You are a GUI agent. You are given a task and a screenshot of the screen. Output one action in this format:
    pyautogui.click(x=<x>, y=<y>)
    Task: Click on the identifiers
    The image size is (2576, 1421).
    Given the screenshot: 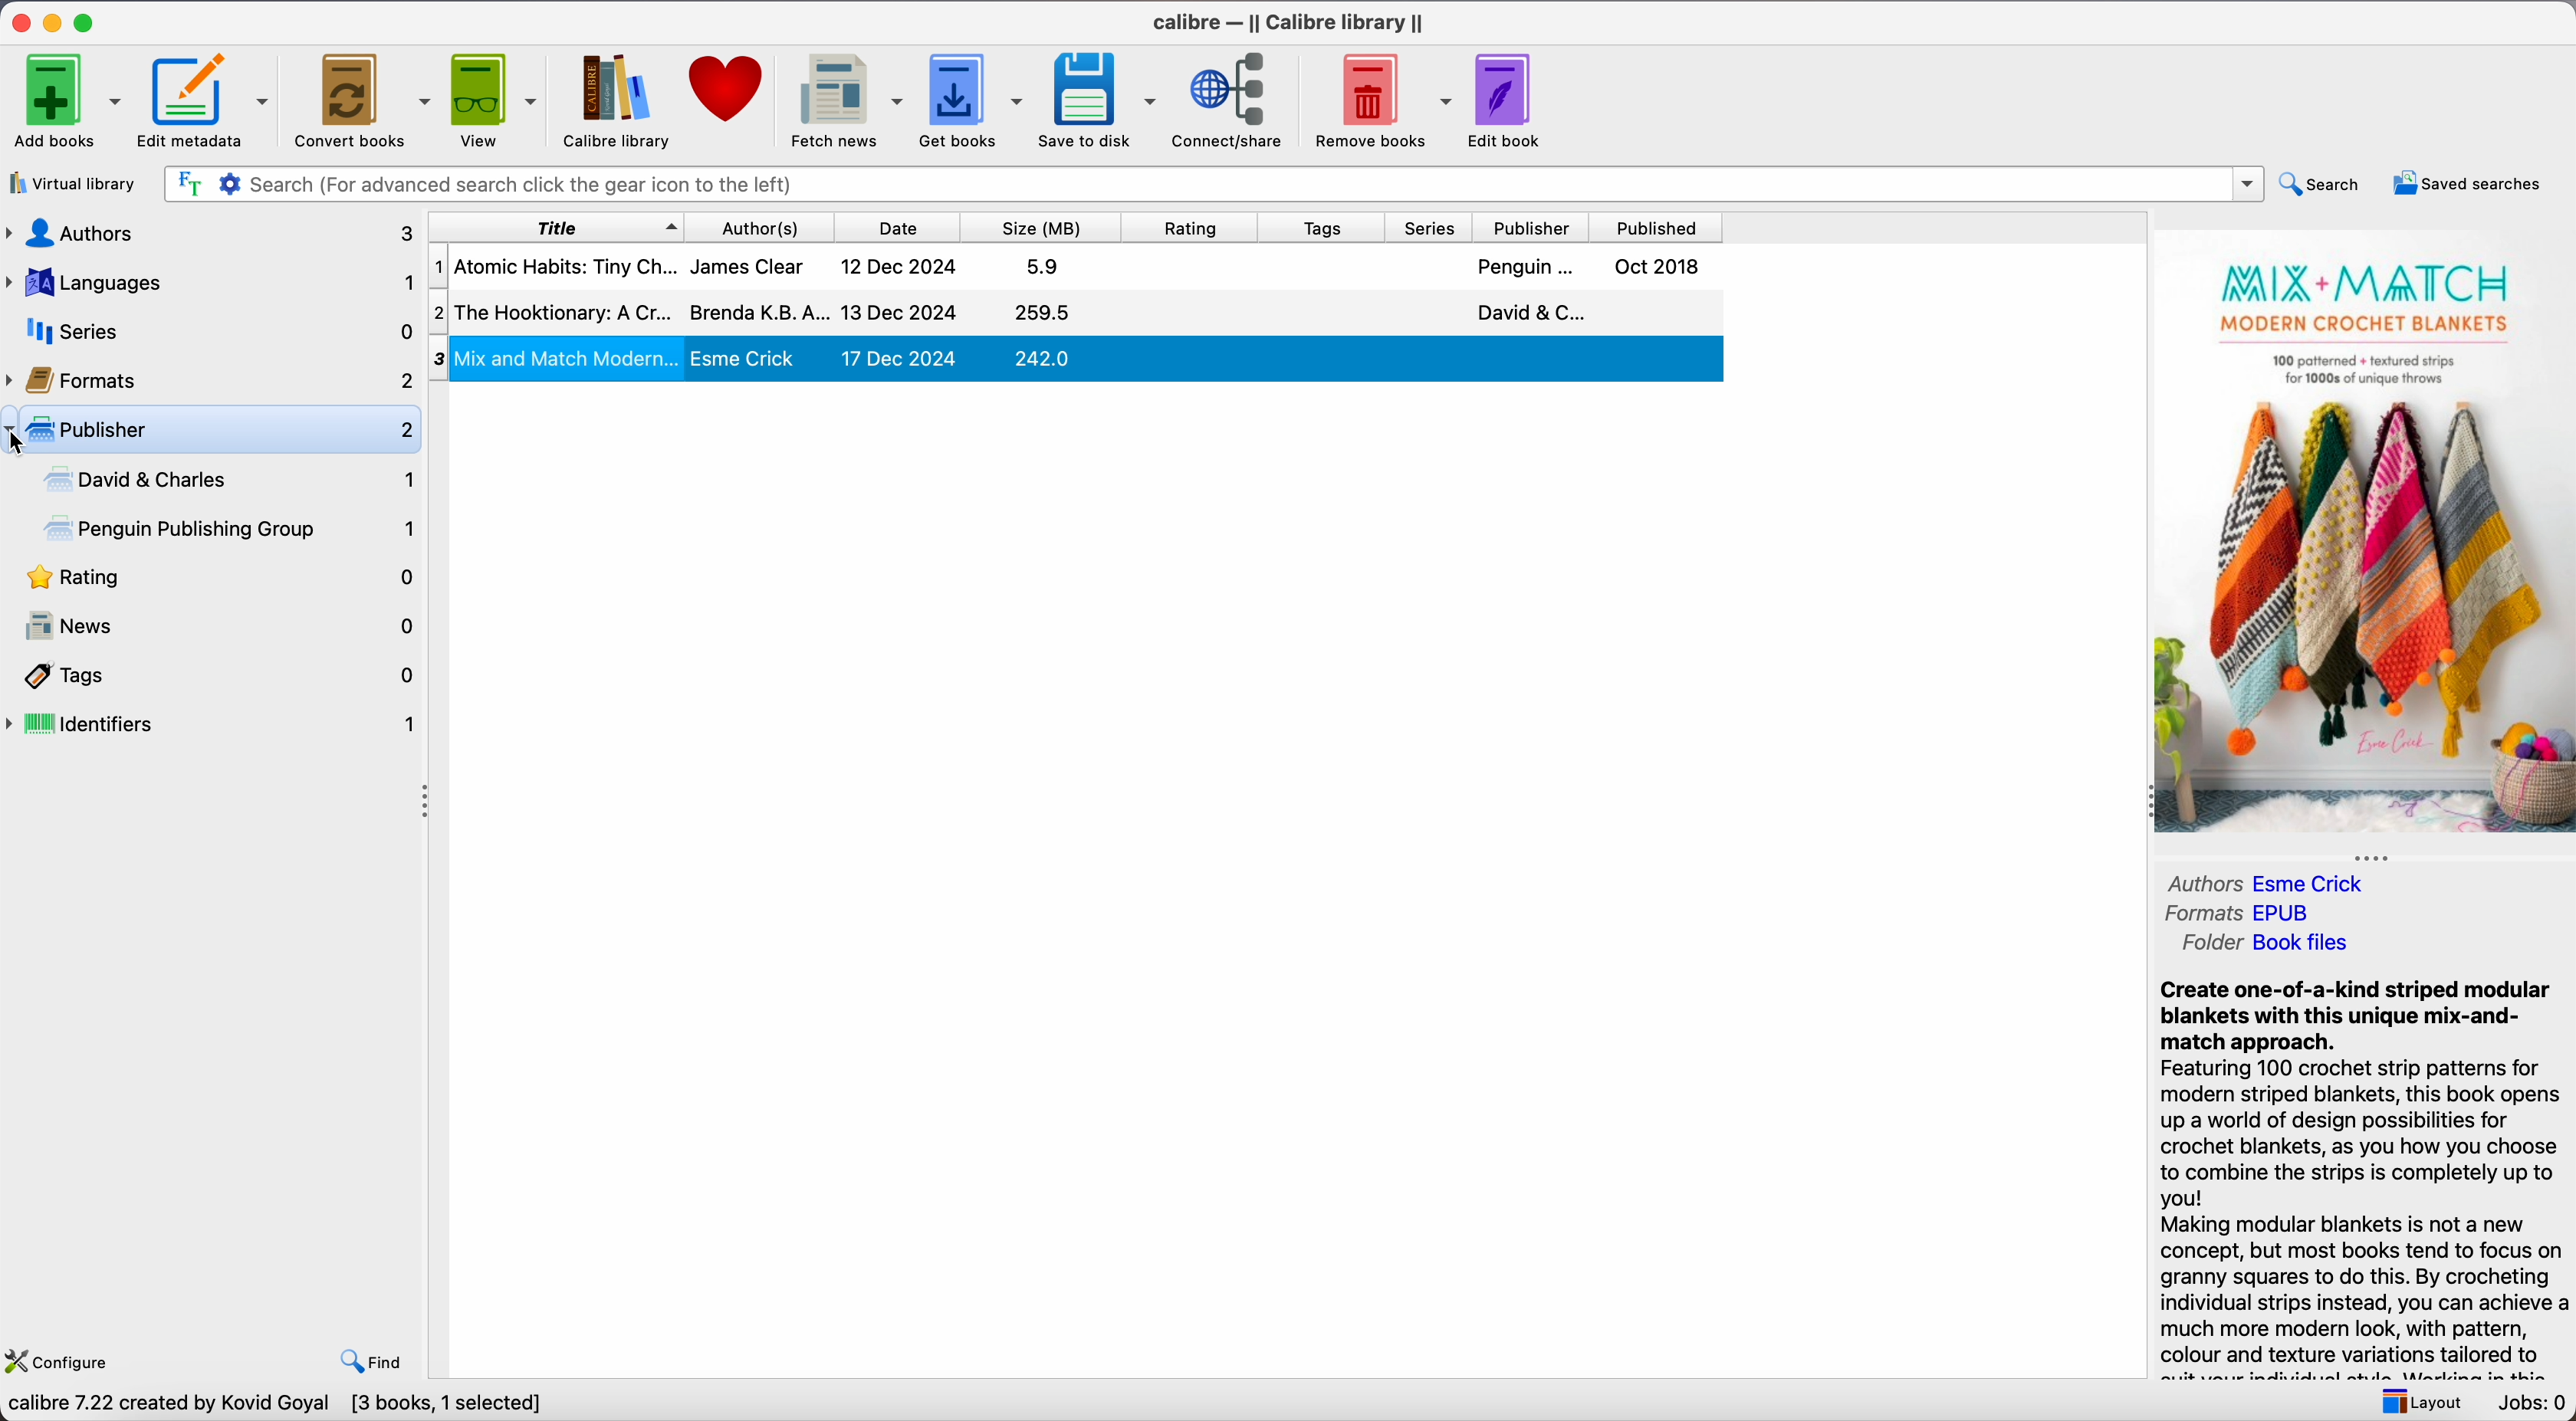 What is the action you would take?
    pyautogui.click(x=214, y=726)
    